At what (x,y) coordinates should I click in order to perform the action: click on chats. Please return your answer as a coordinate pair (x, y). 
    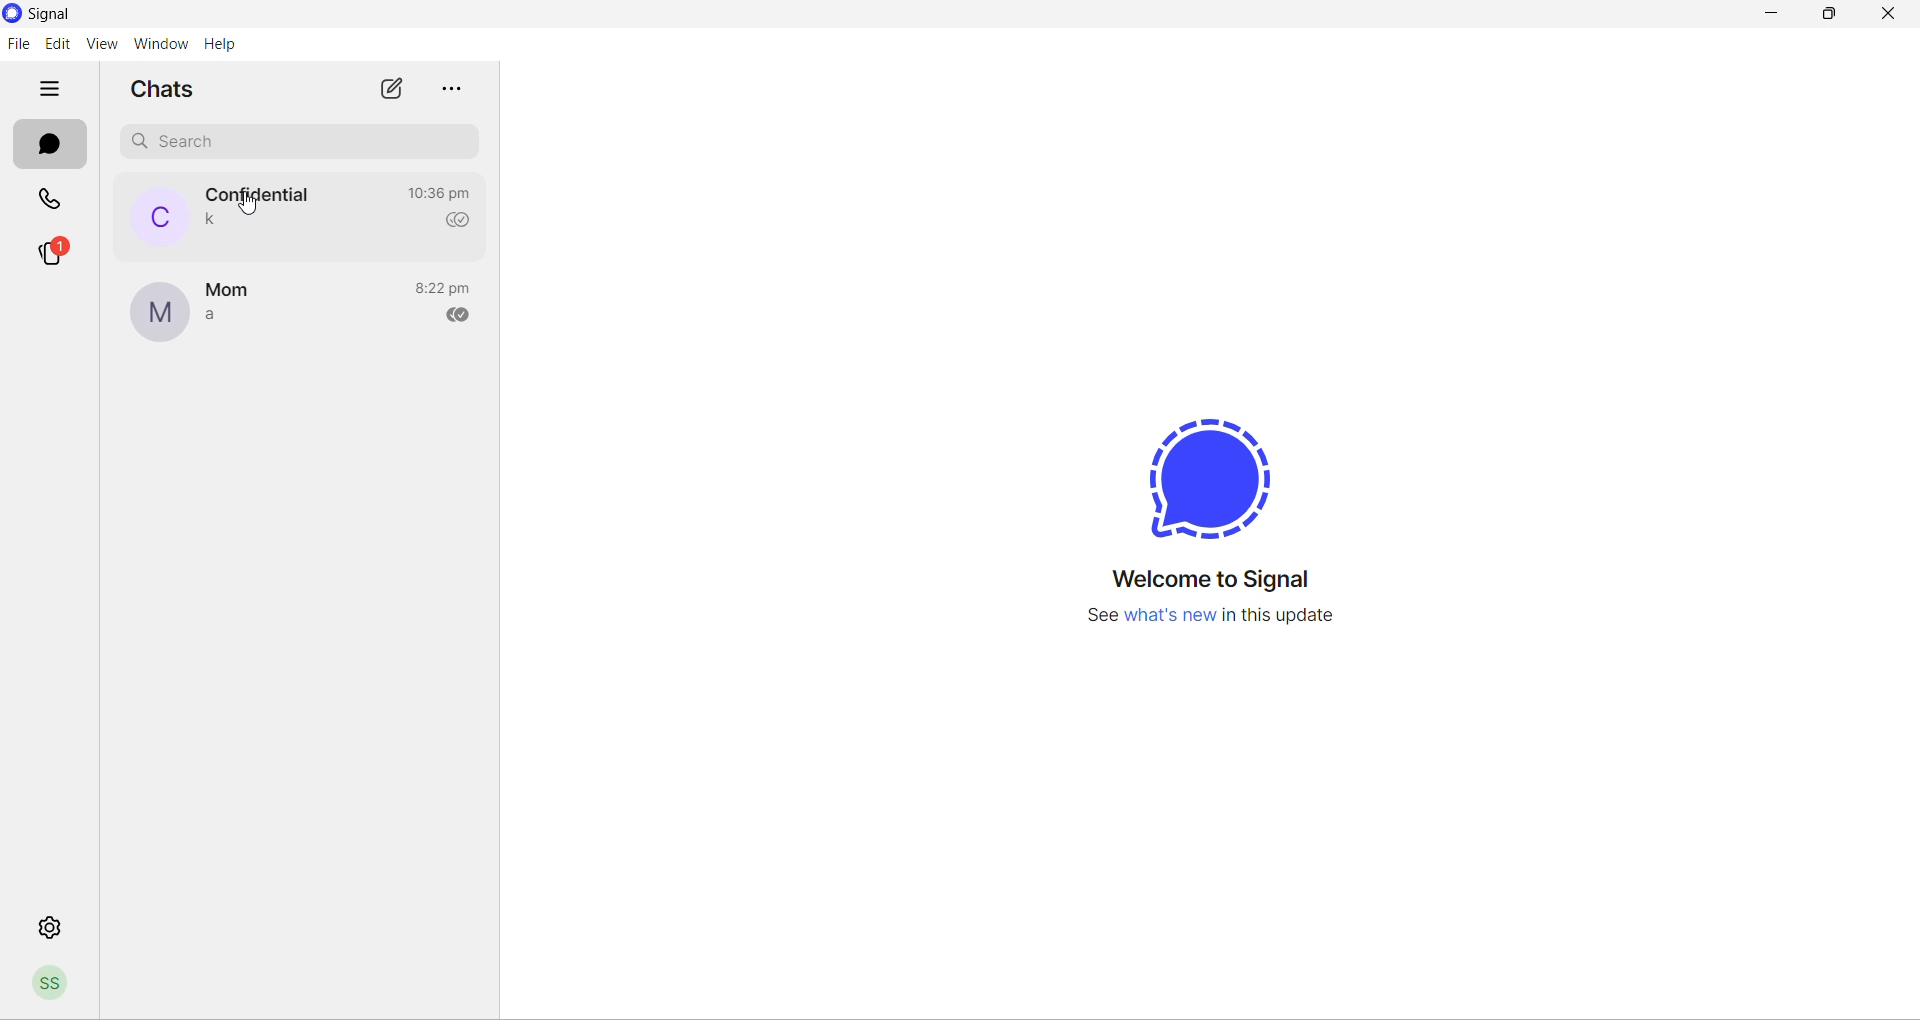
    Looking at the image, I should click on (52, 146).